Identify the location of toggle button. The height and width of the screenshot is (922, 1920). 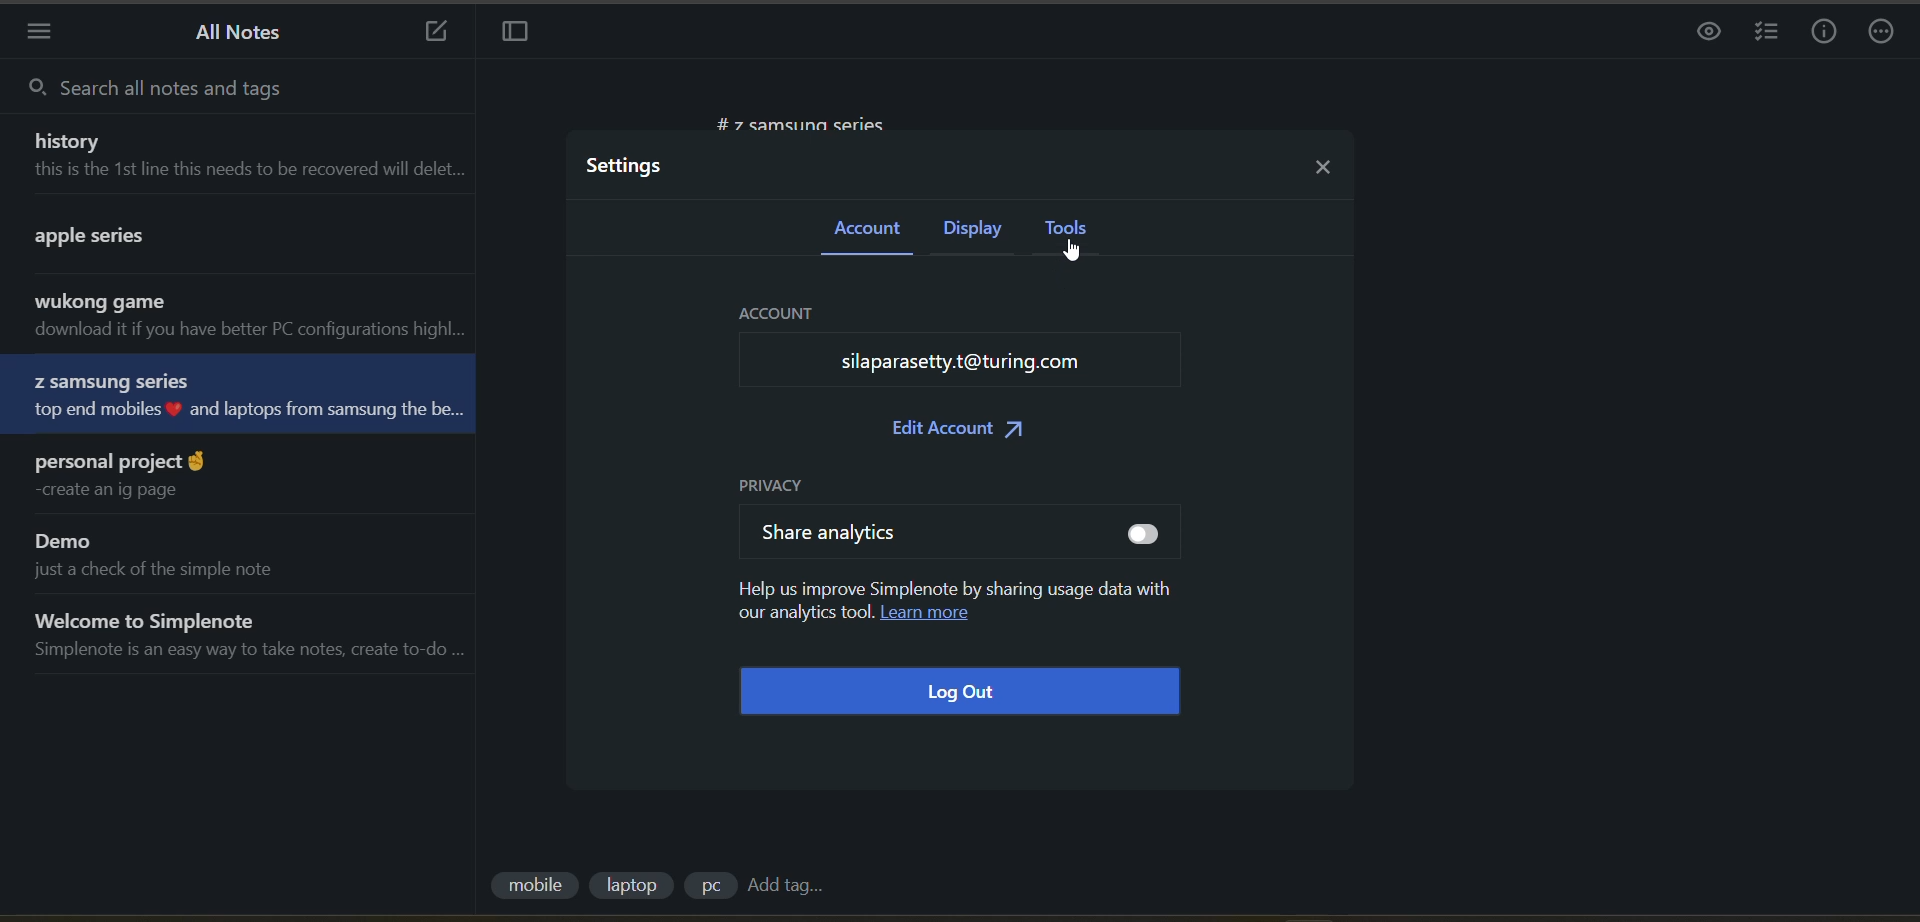
(1146, 534).